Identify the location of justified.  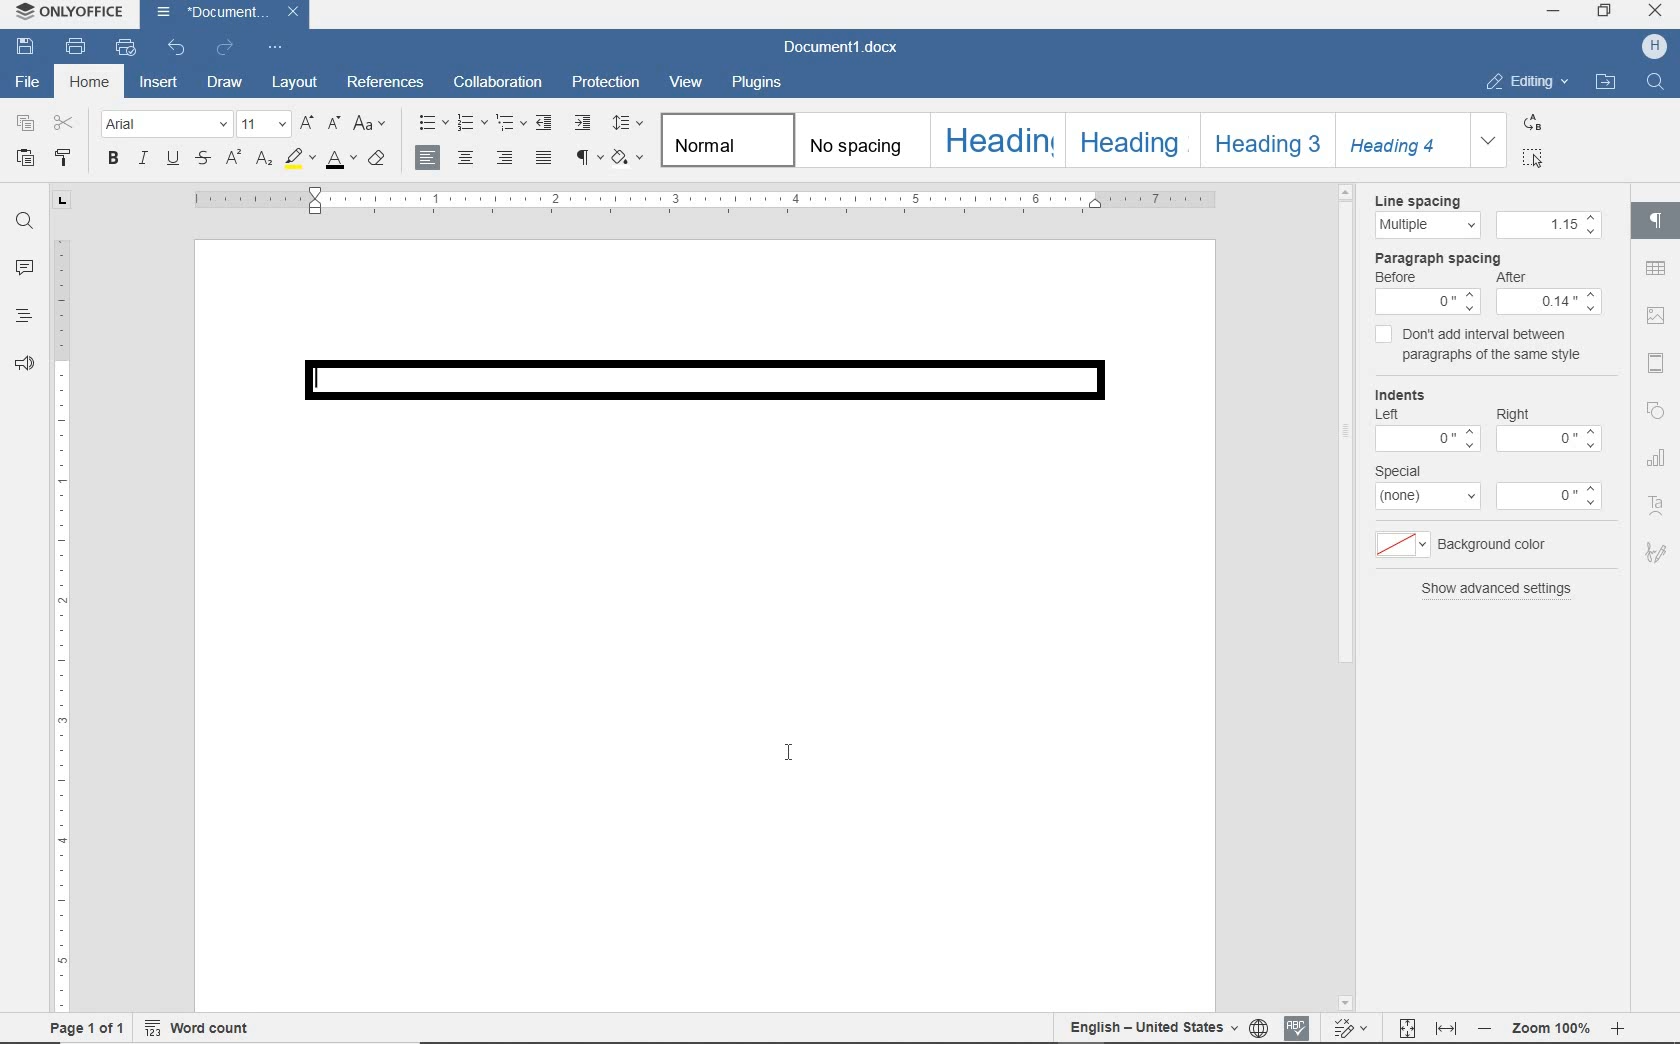
(543, 158).